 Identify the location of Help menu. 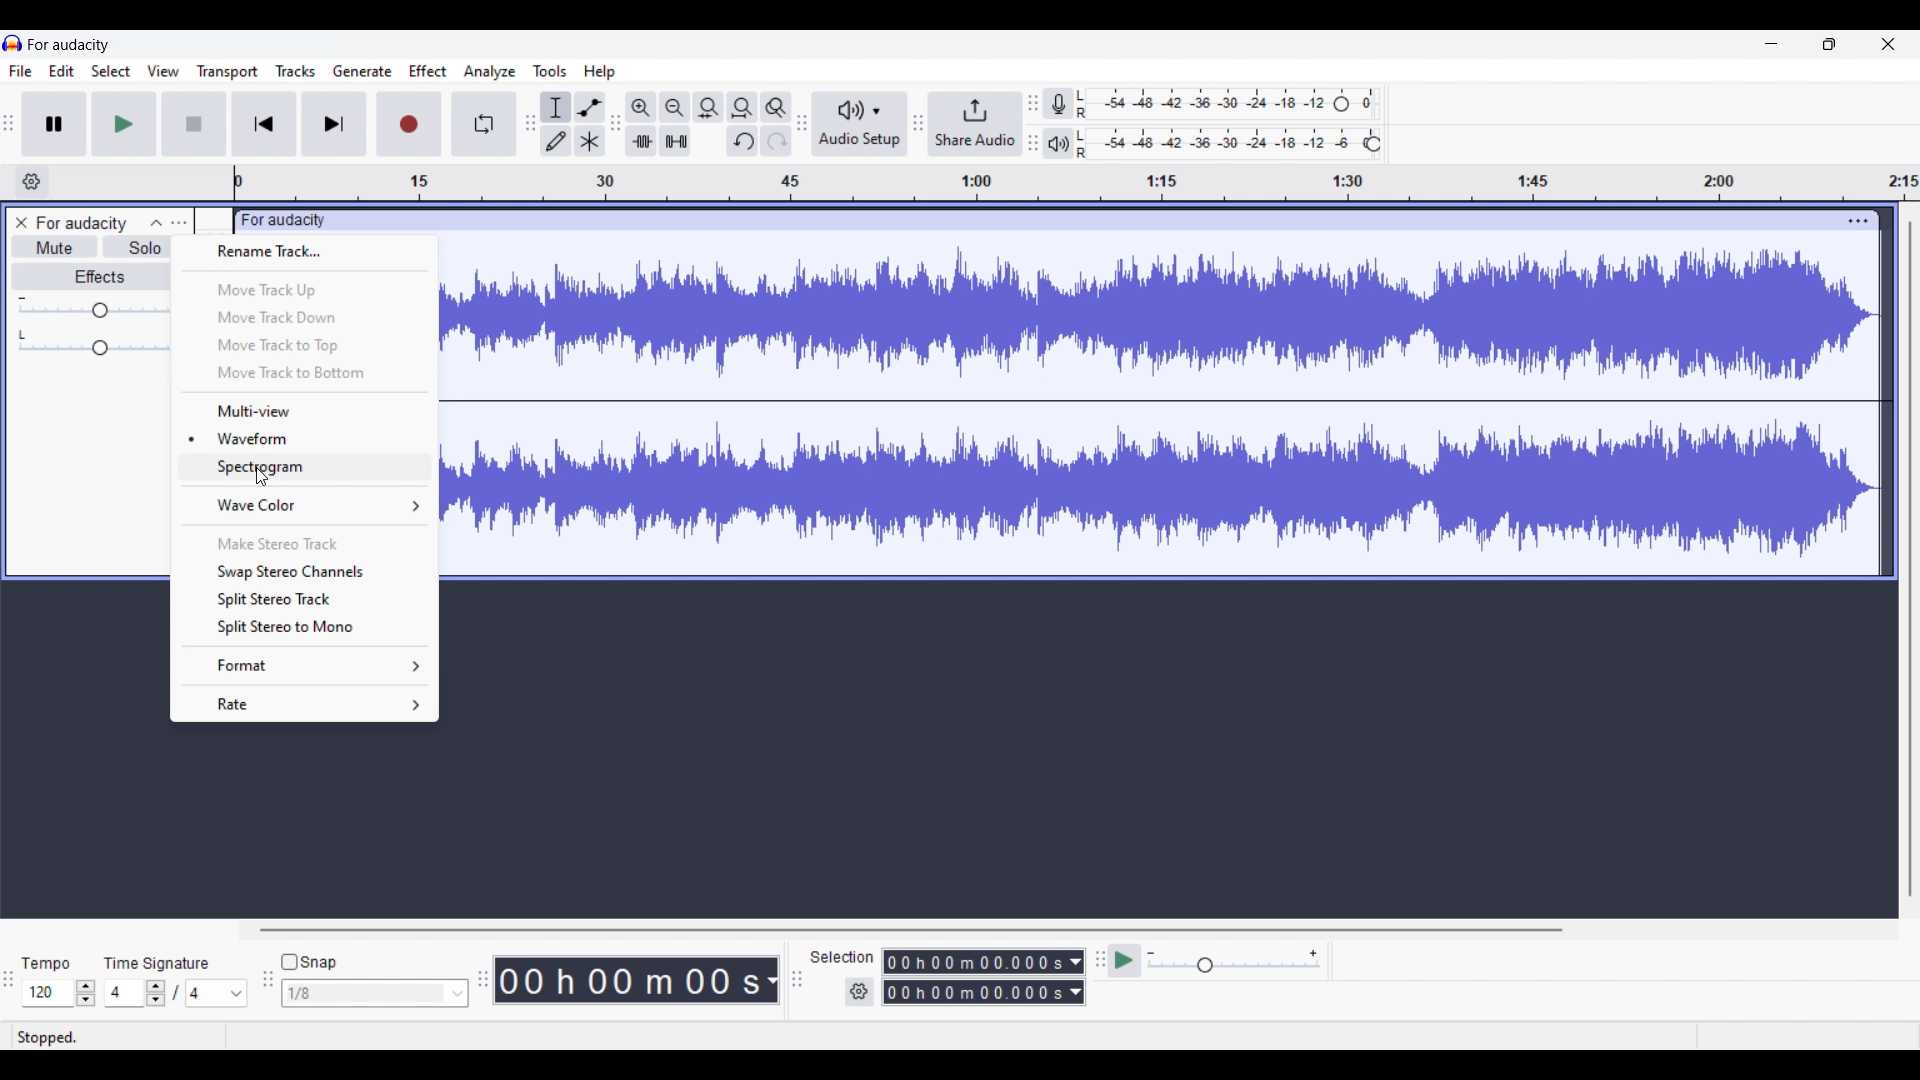
(600, 73).